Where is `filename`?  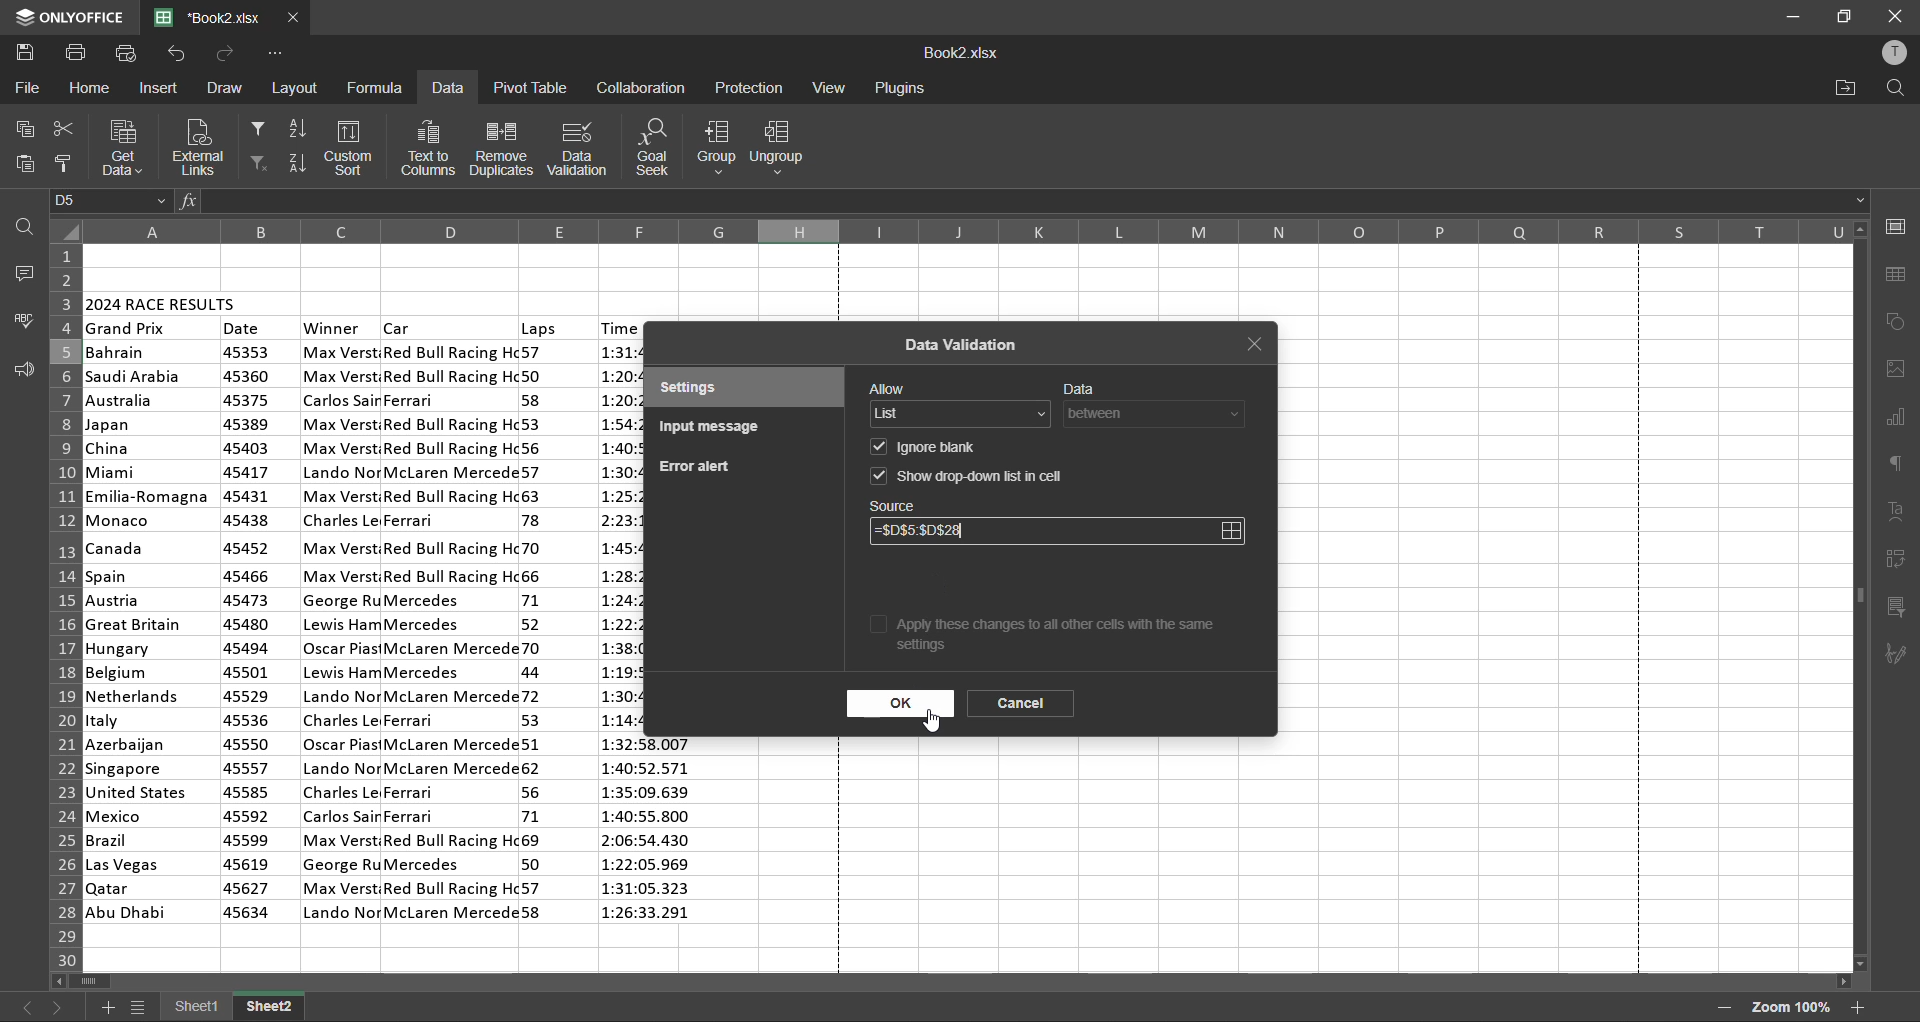 filename is located at coordinates (961, 55).